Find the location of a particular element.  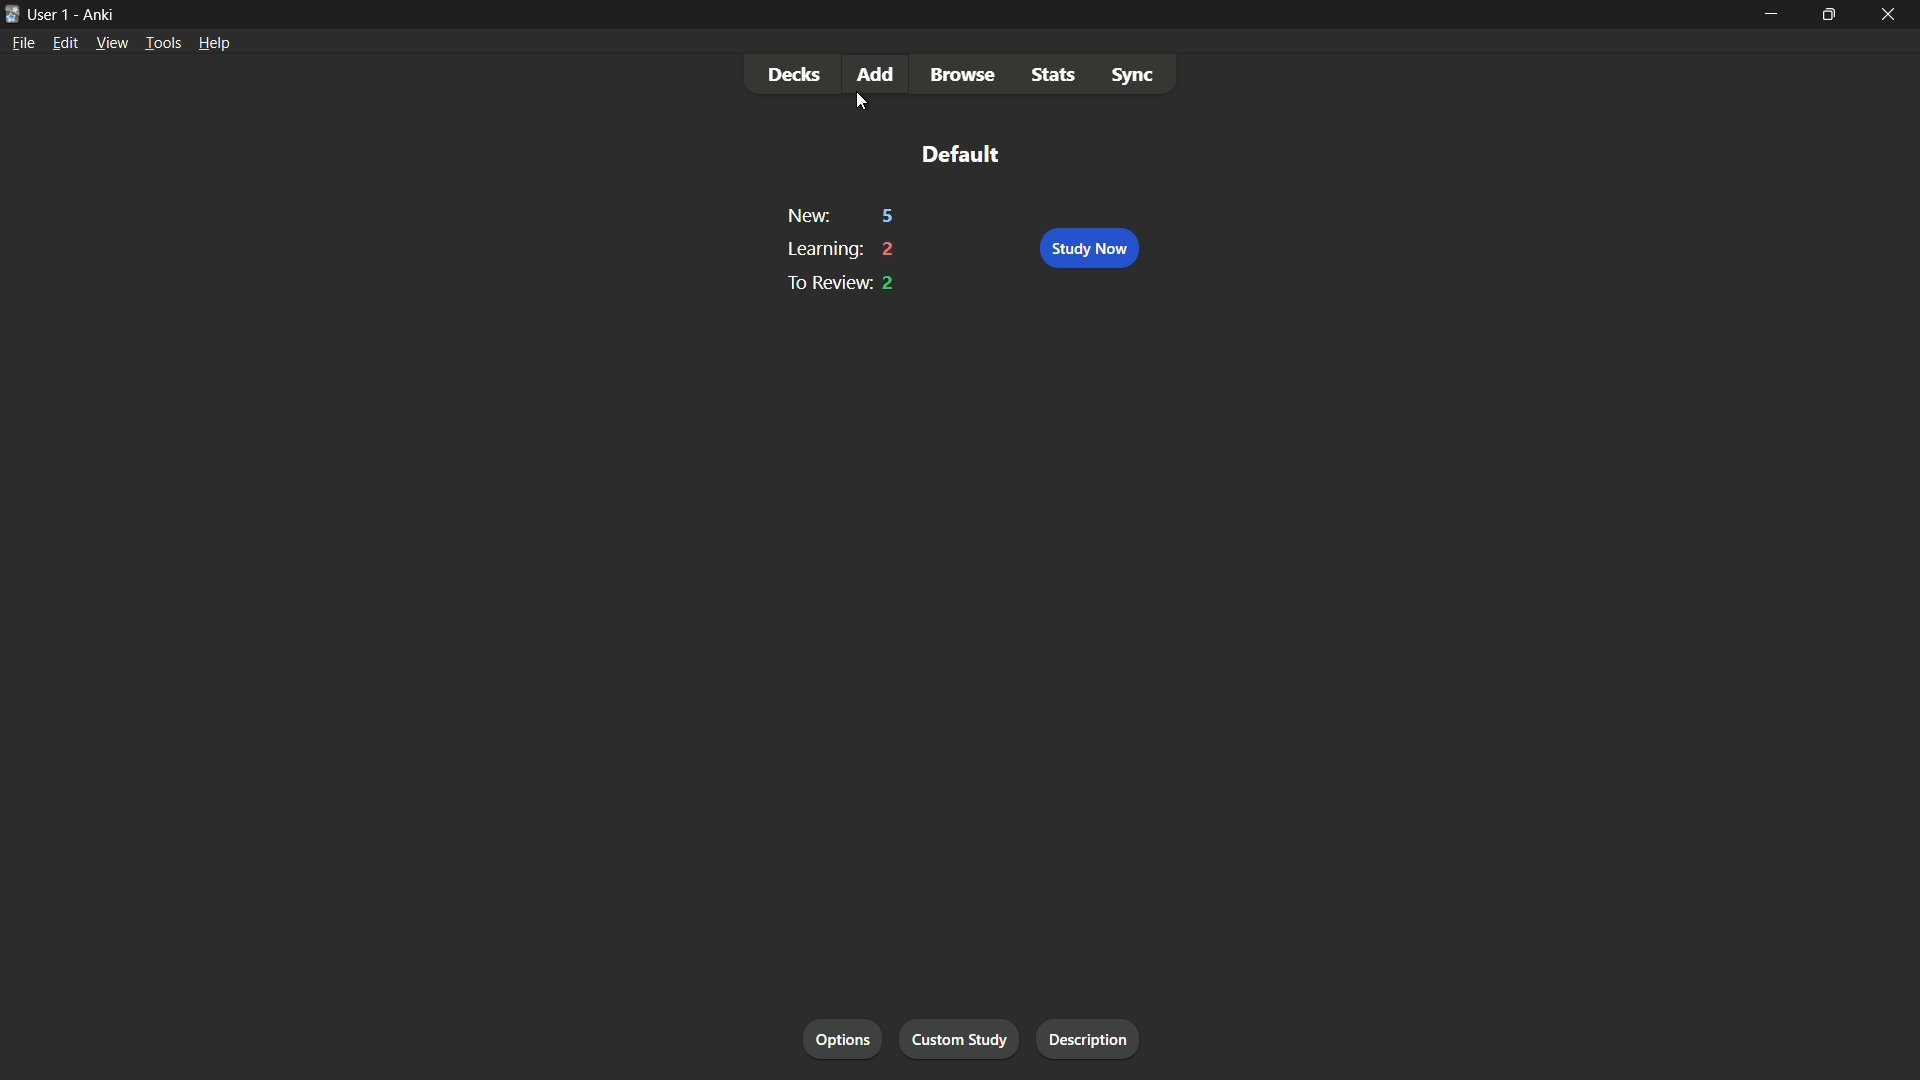

study now is located at coordinates (1090, 248).